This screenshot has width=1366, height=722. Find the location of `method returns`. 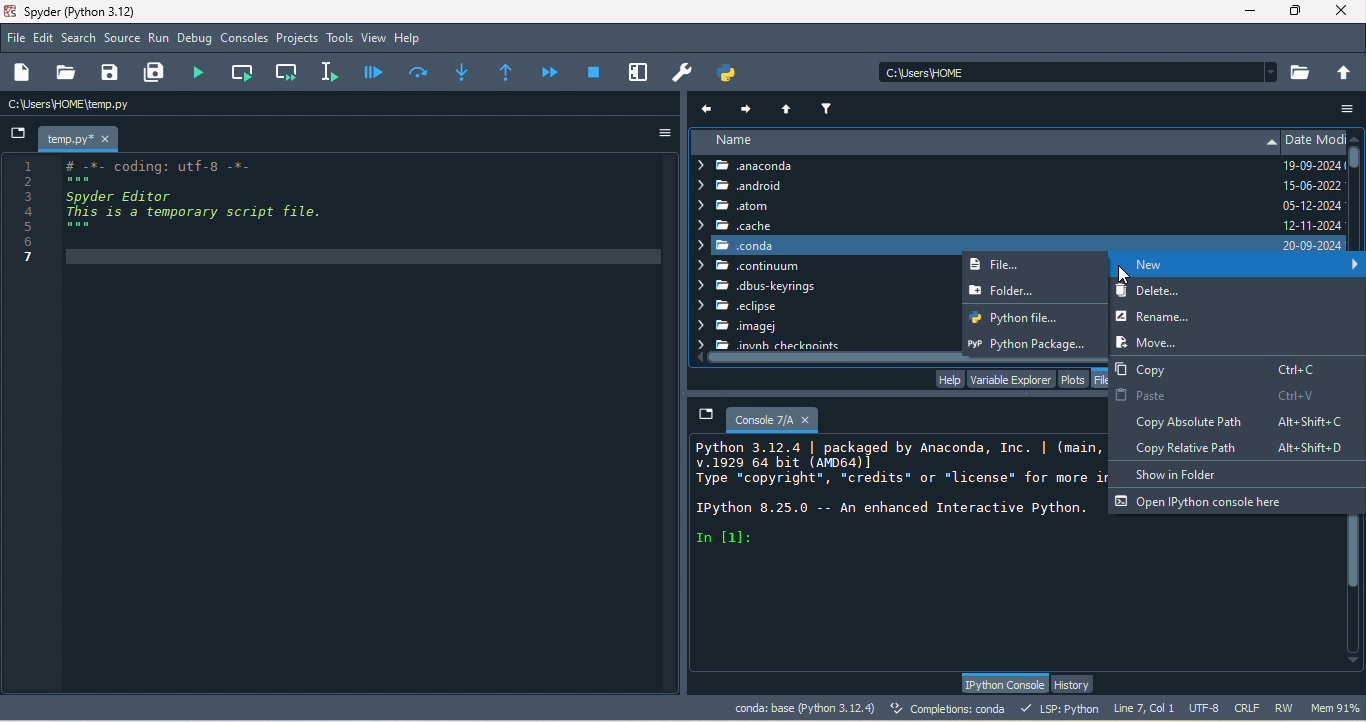

method returns is located at coordinates (508, 73).